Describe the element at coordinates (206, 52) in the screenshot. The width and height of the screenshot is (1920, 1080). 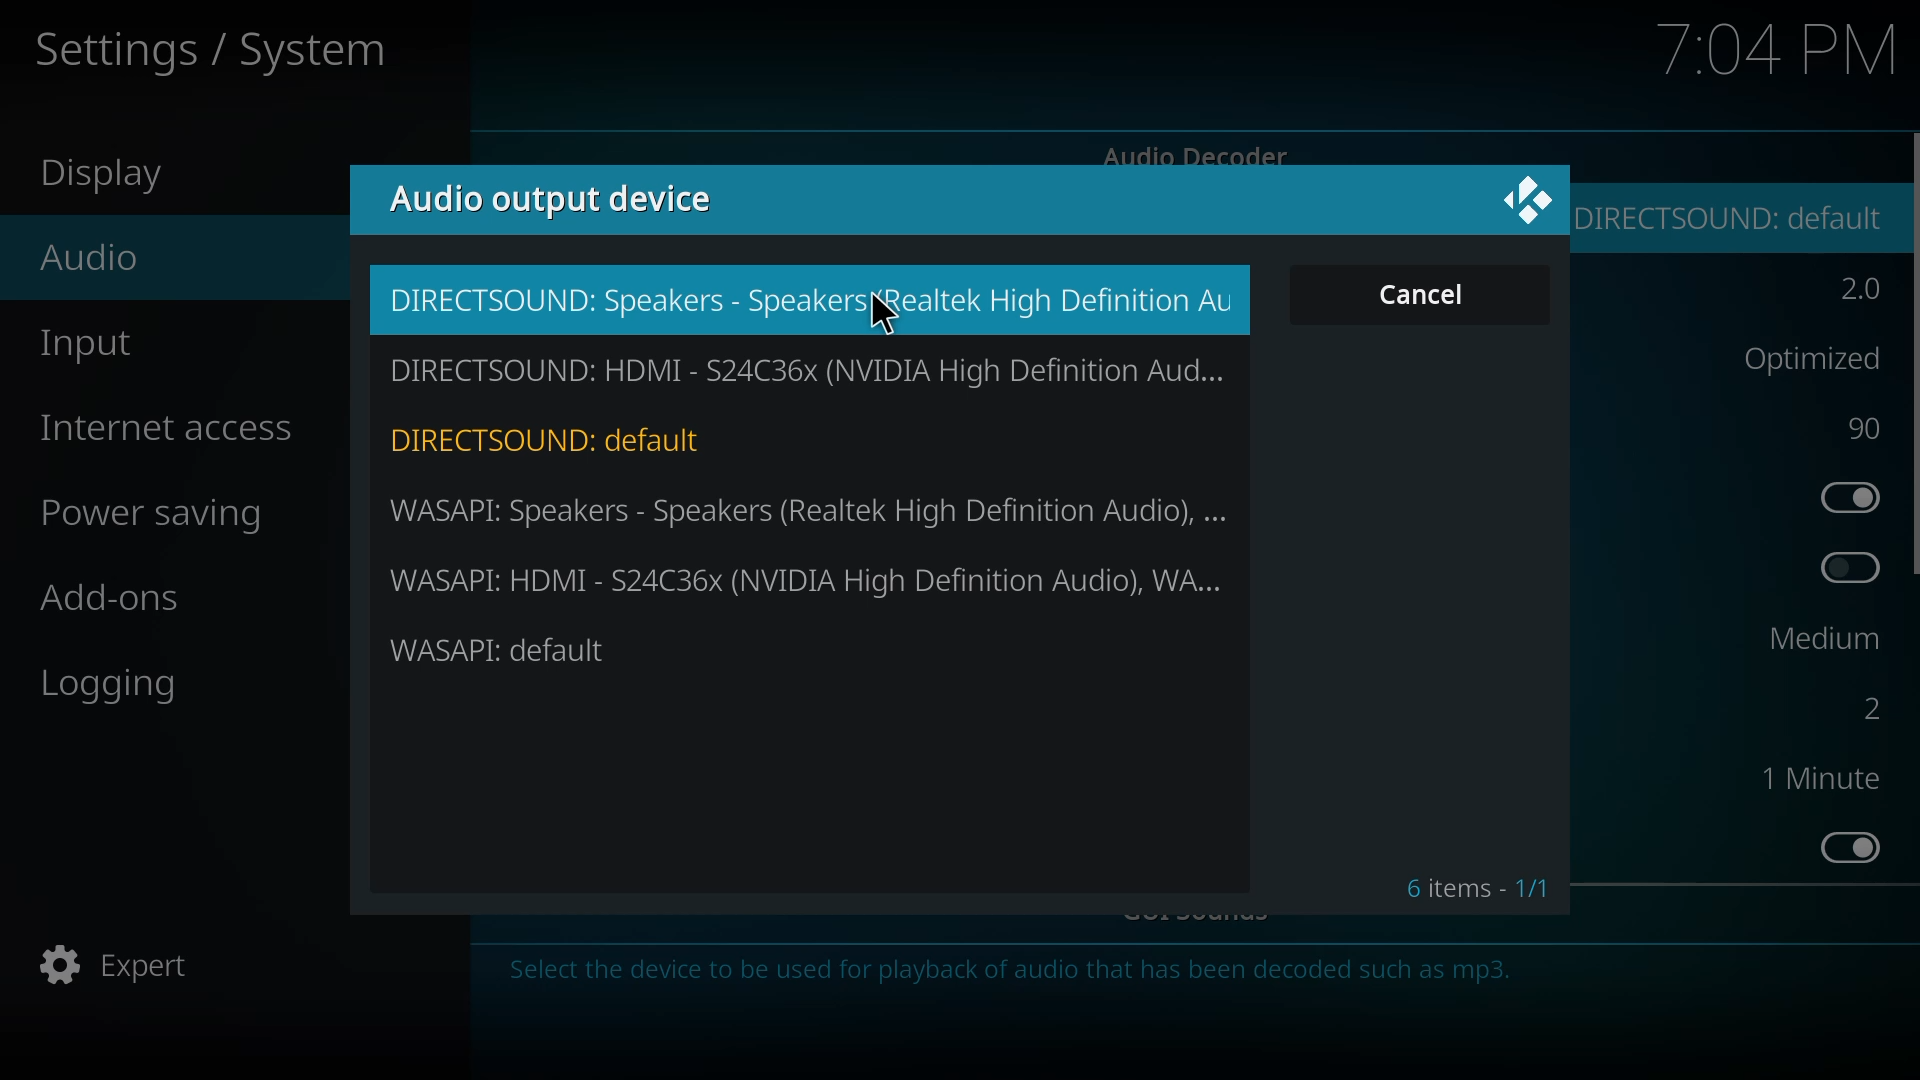
I see `settings/system` at that location.